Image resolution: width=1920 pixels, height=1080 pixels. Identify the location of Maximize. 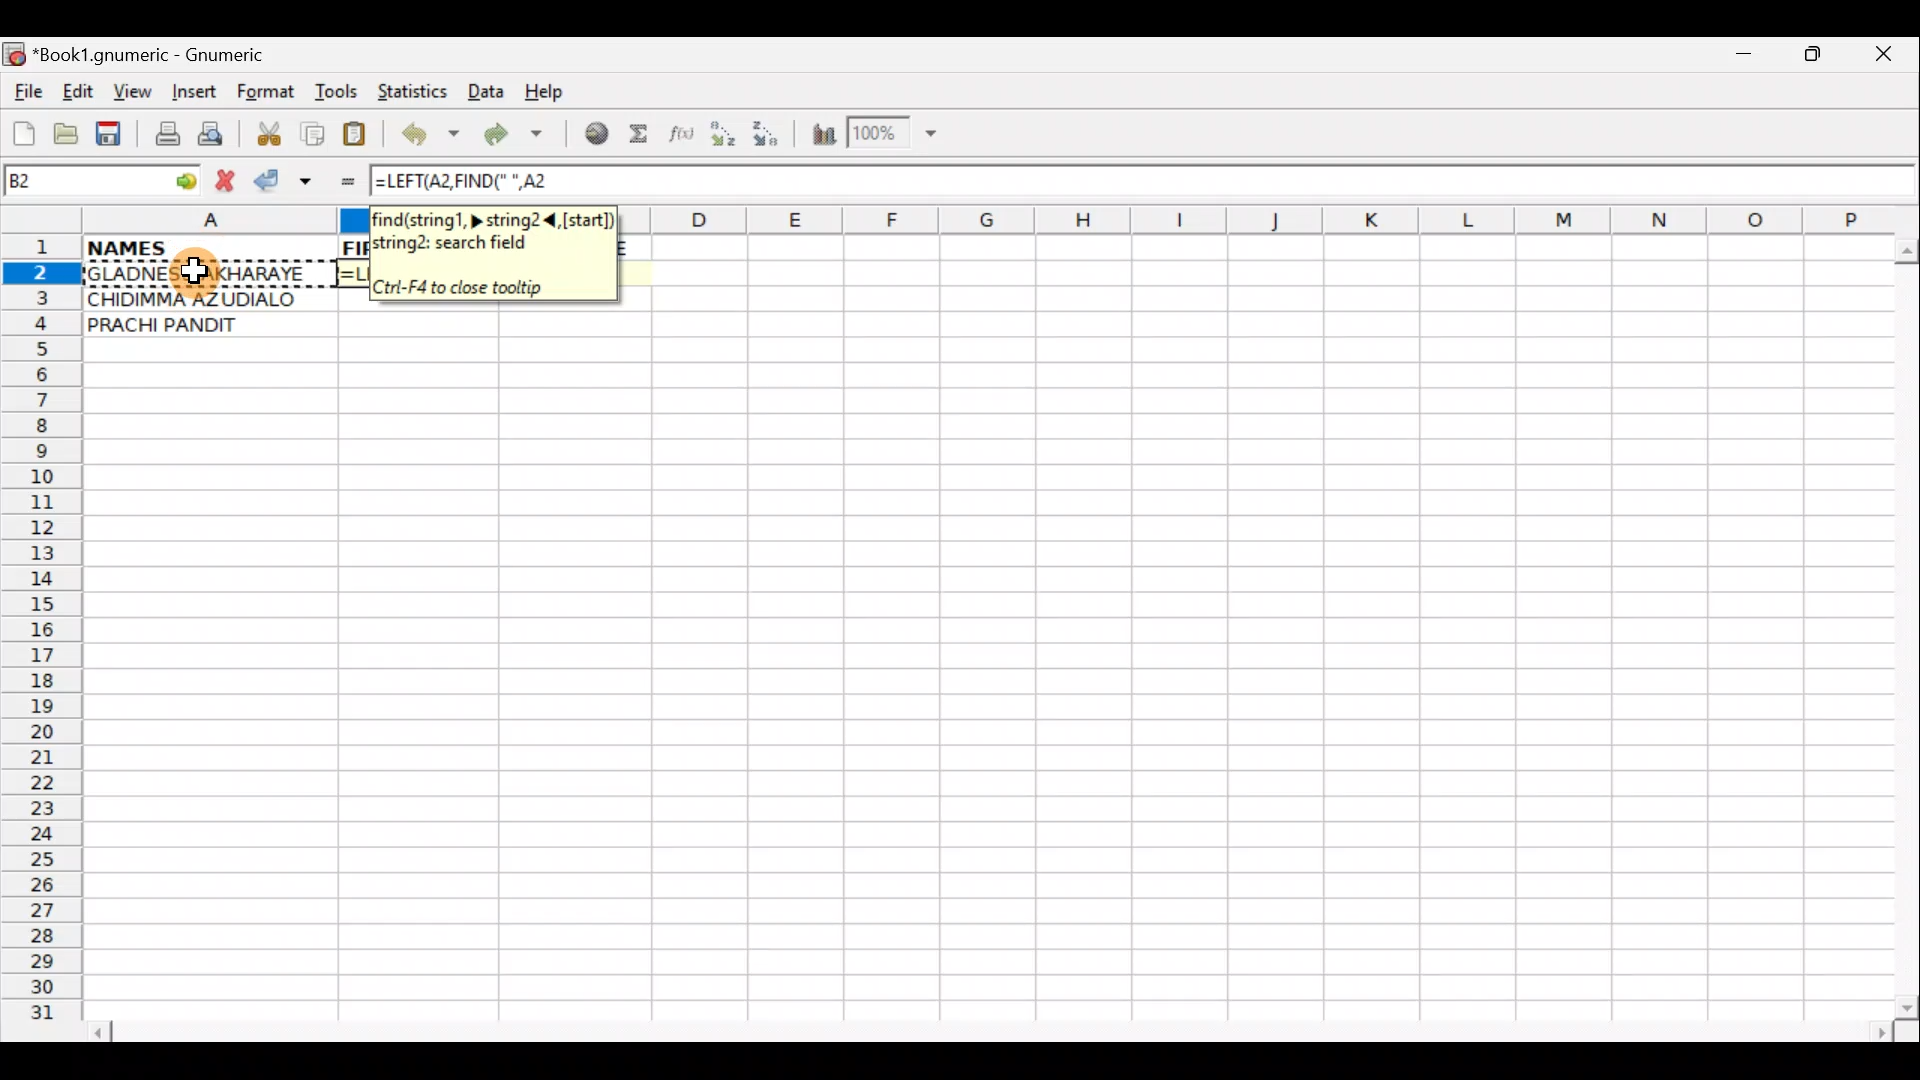
(1816, 58).